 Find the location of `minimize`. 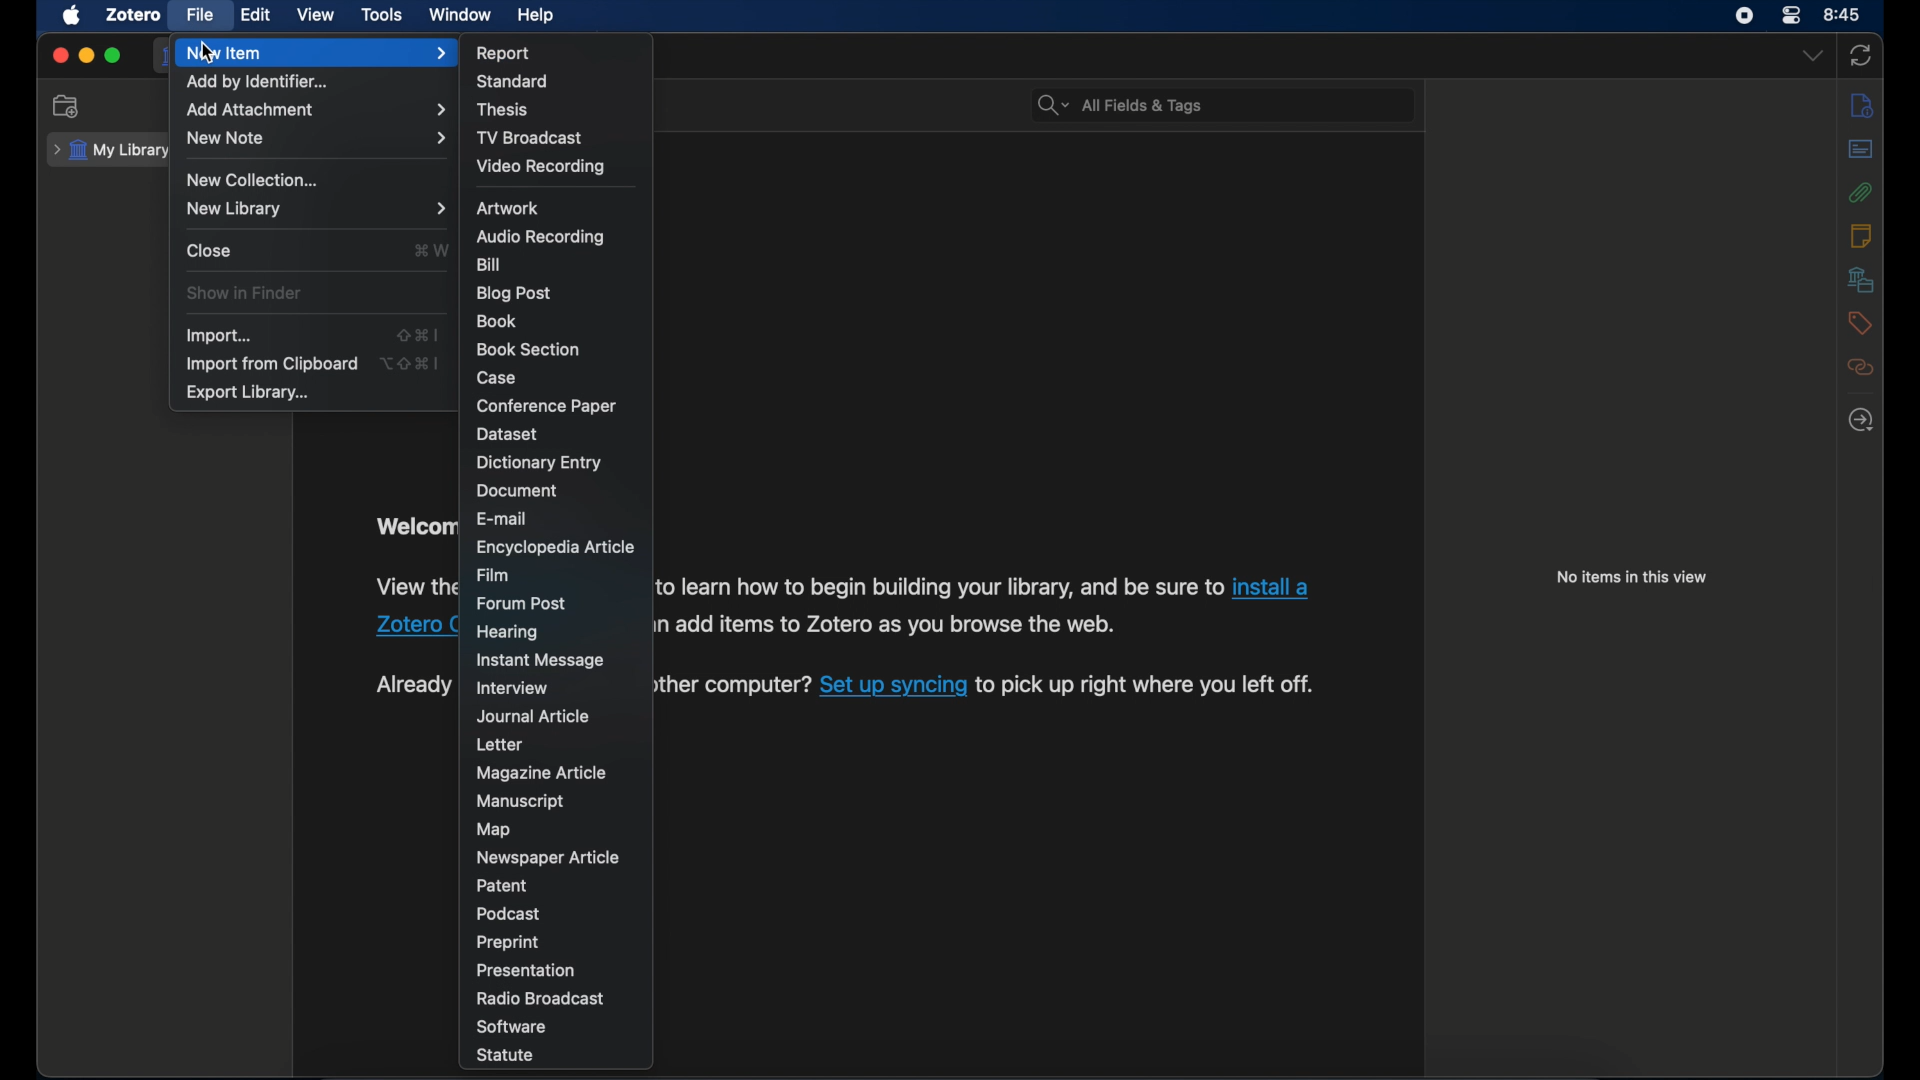

minimize is located at coordinates (86, 56).